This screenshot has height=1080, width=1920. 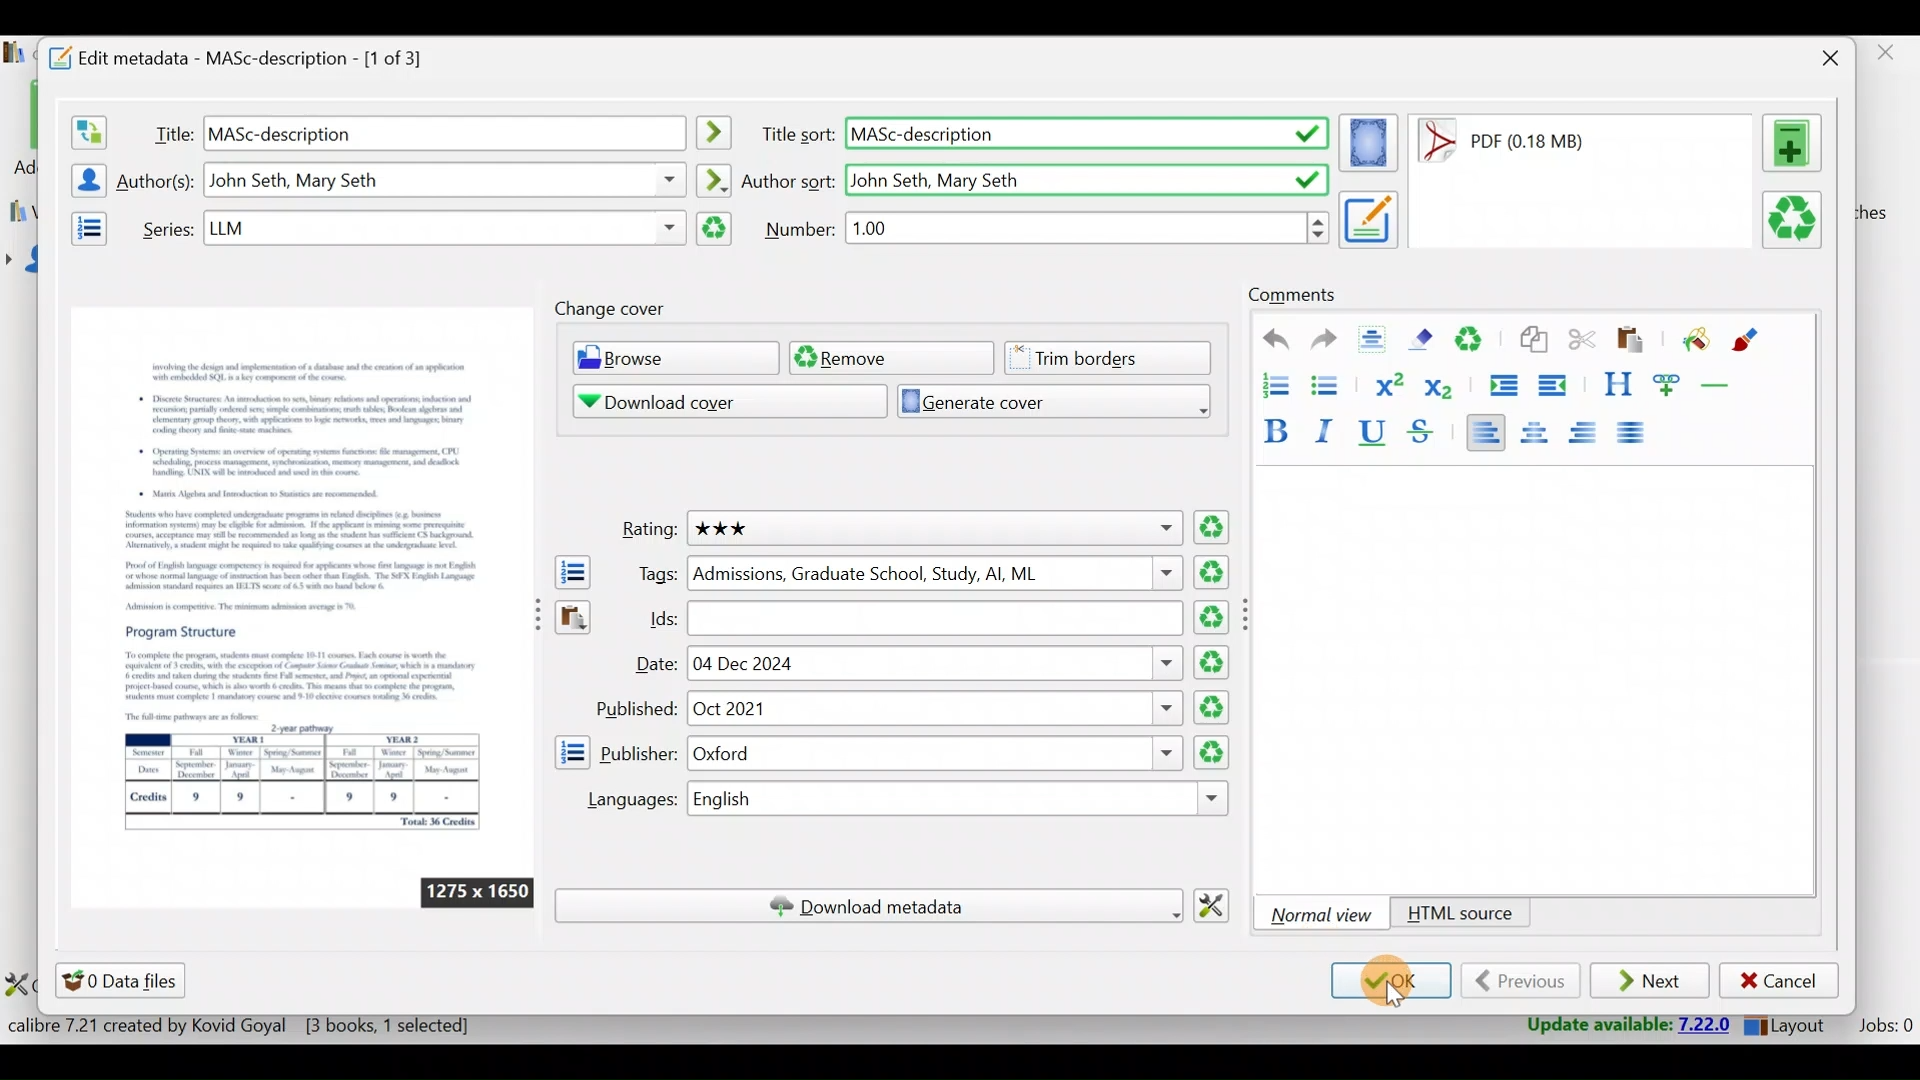 What do you see at coordinates (1501, 382) in the screenshot?
I see `Increase indentation` at bounding box center [1501, 382].